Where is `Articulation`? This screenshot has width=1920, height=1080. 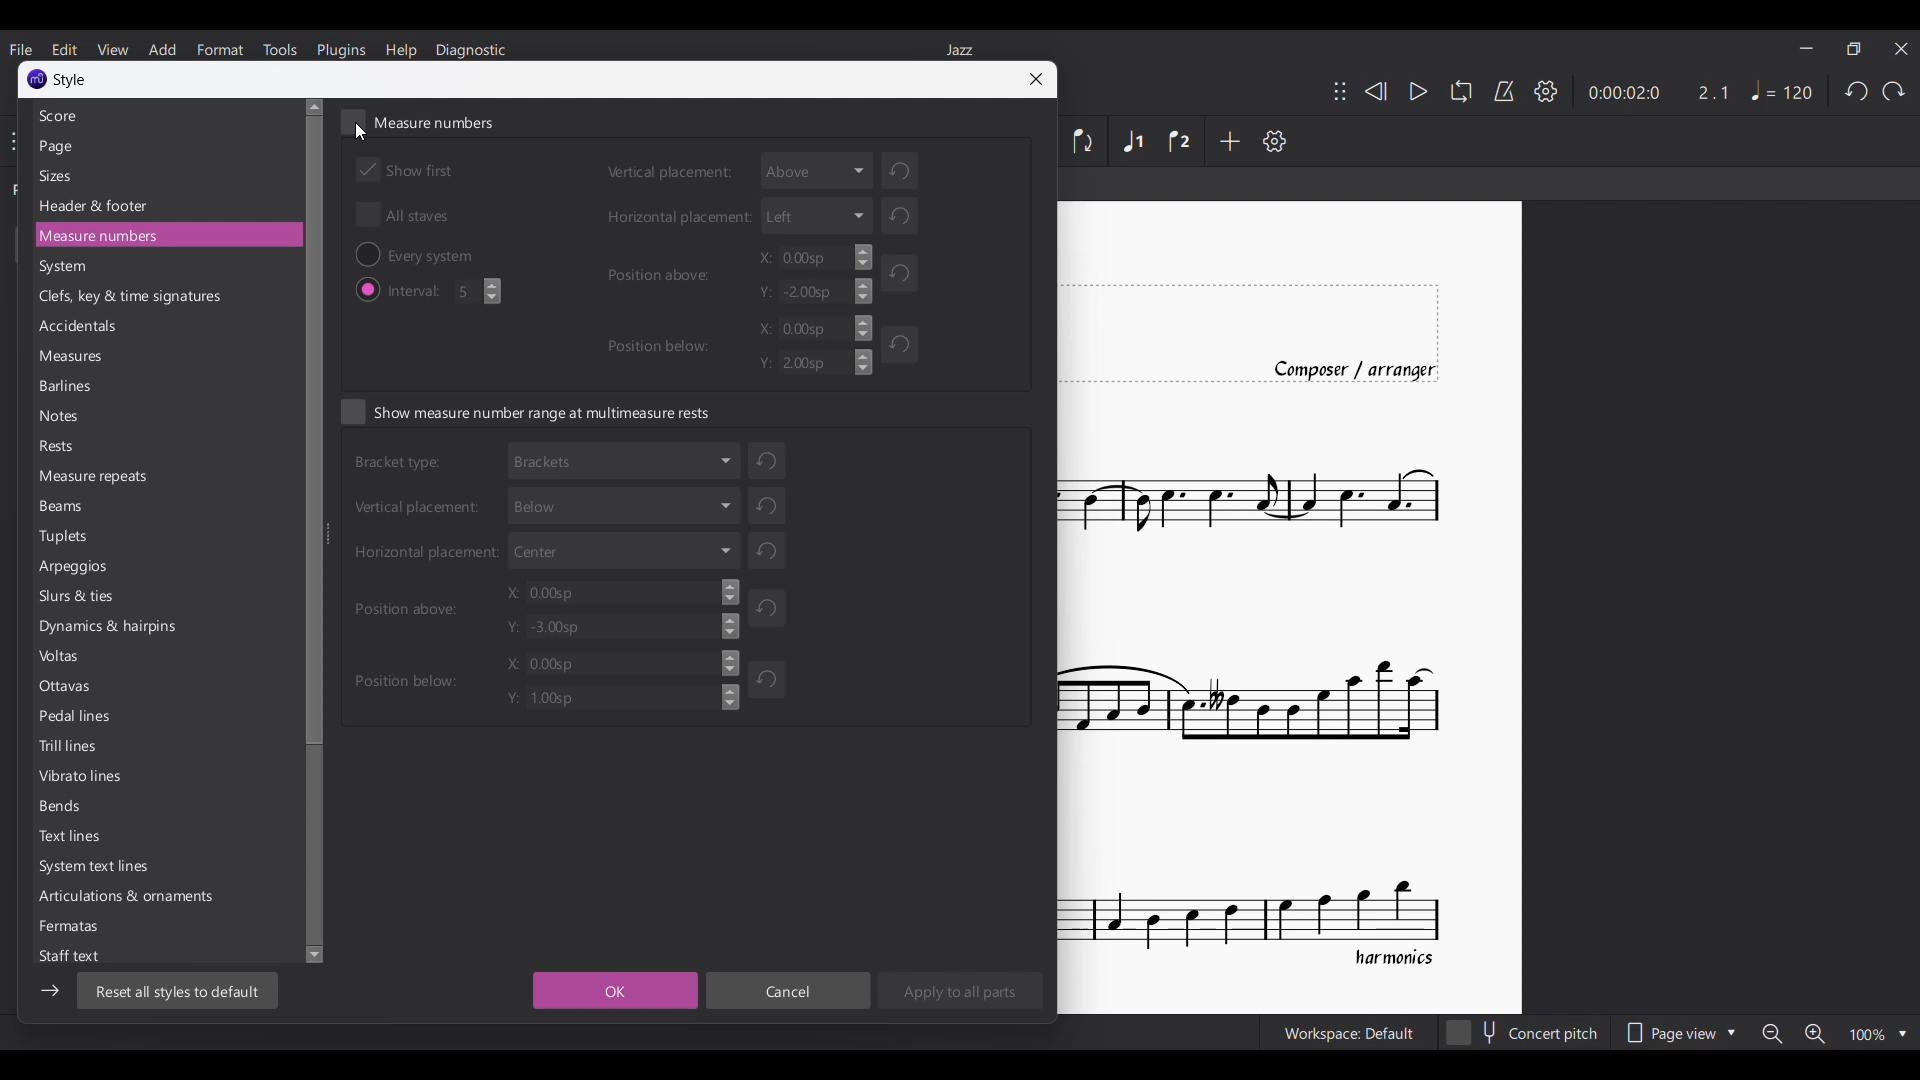 Articulation is located at coordinates (149, 896).